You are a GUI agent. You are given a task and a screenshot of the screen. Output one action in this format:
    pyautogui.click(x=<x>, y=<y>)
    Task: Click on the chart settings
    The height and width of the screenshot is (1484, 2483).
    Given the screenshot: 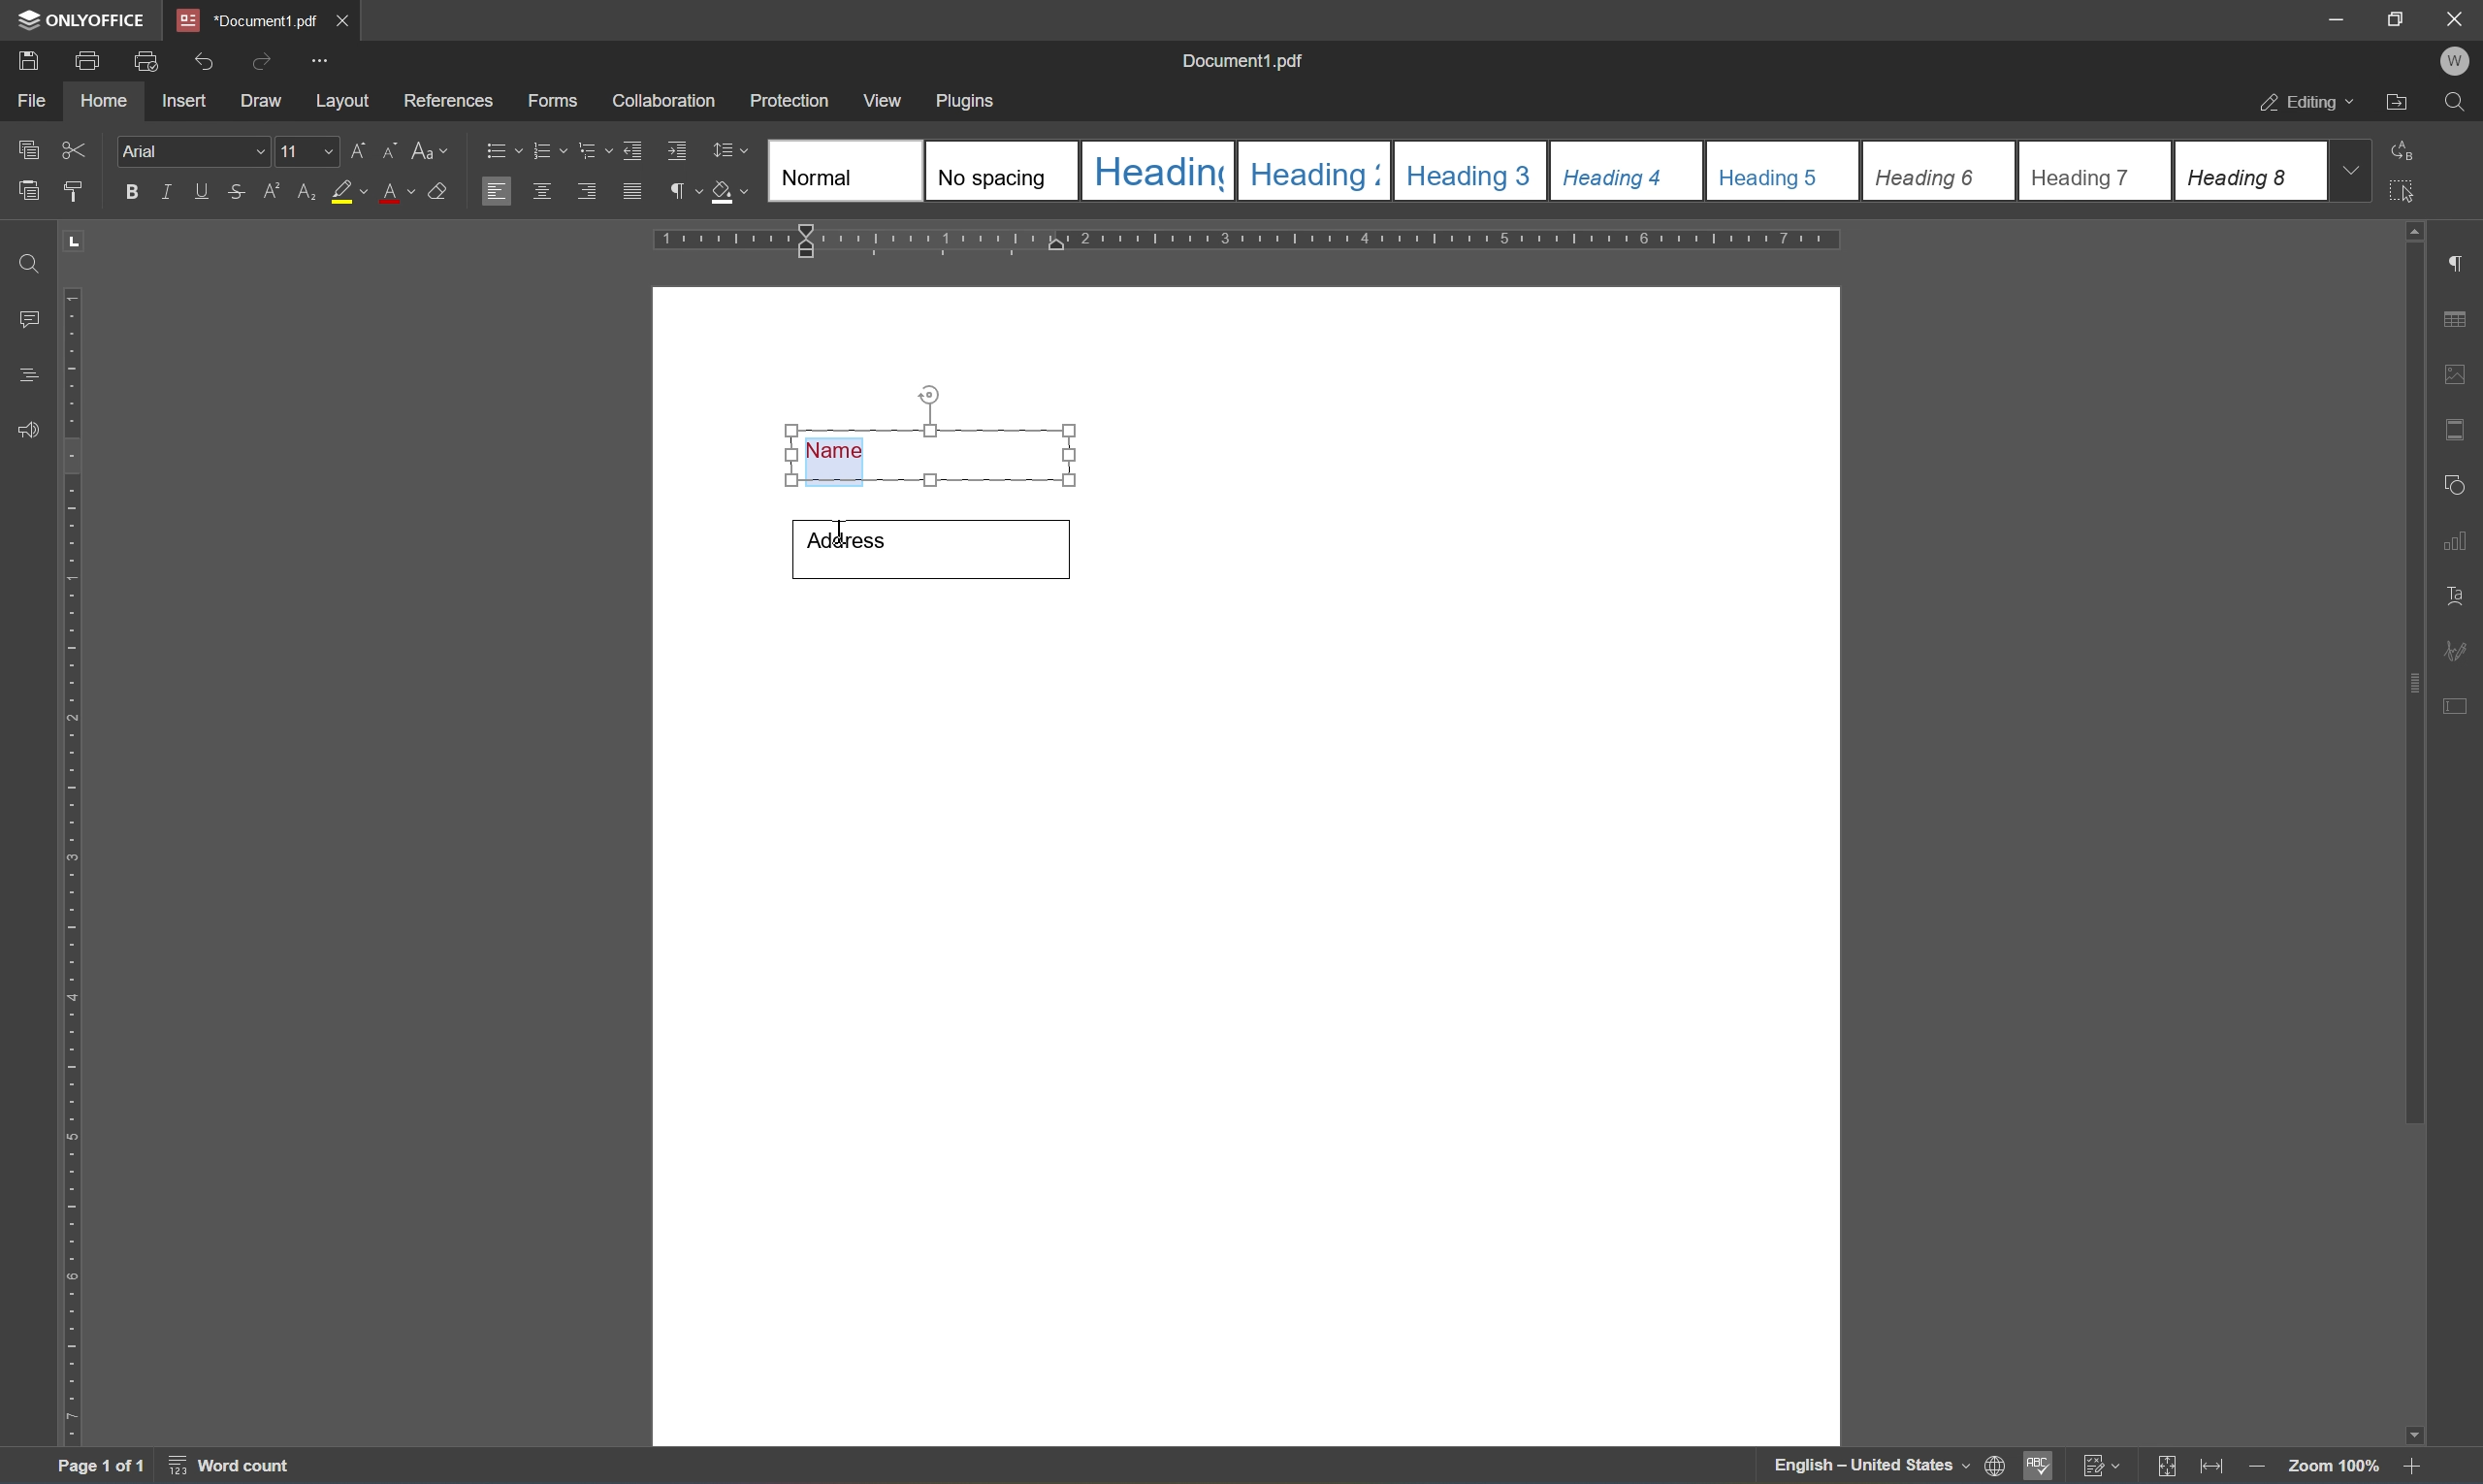 What is the action you would take?
    pyautogui.click(x=2460, y=542)
    